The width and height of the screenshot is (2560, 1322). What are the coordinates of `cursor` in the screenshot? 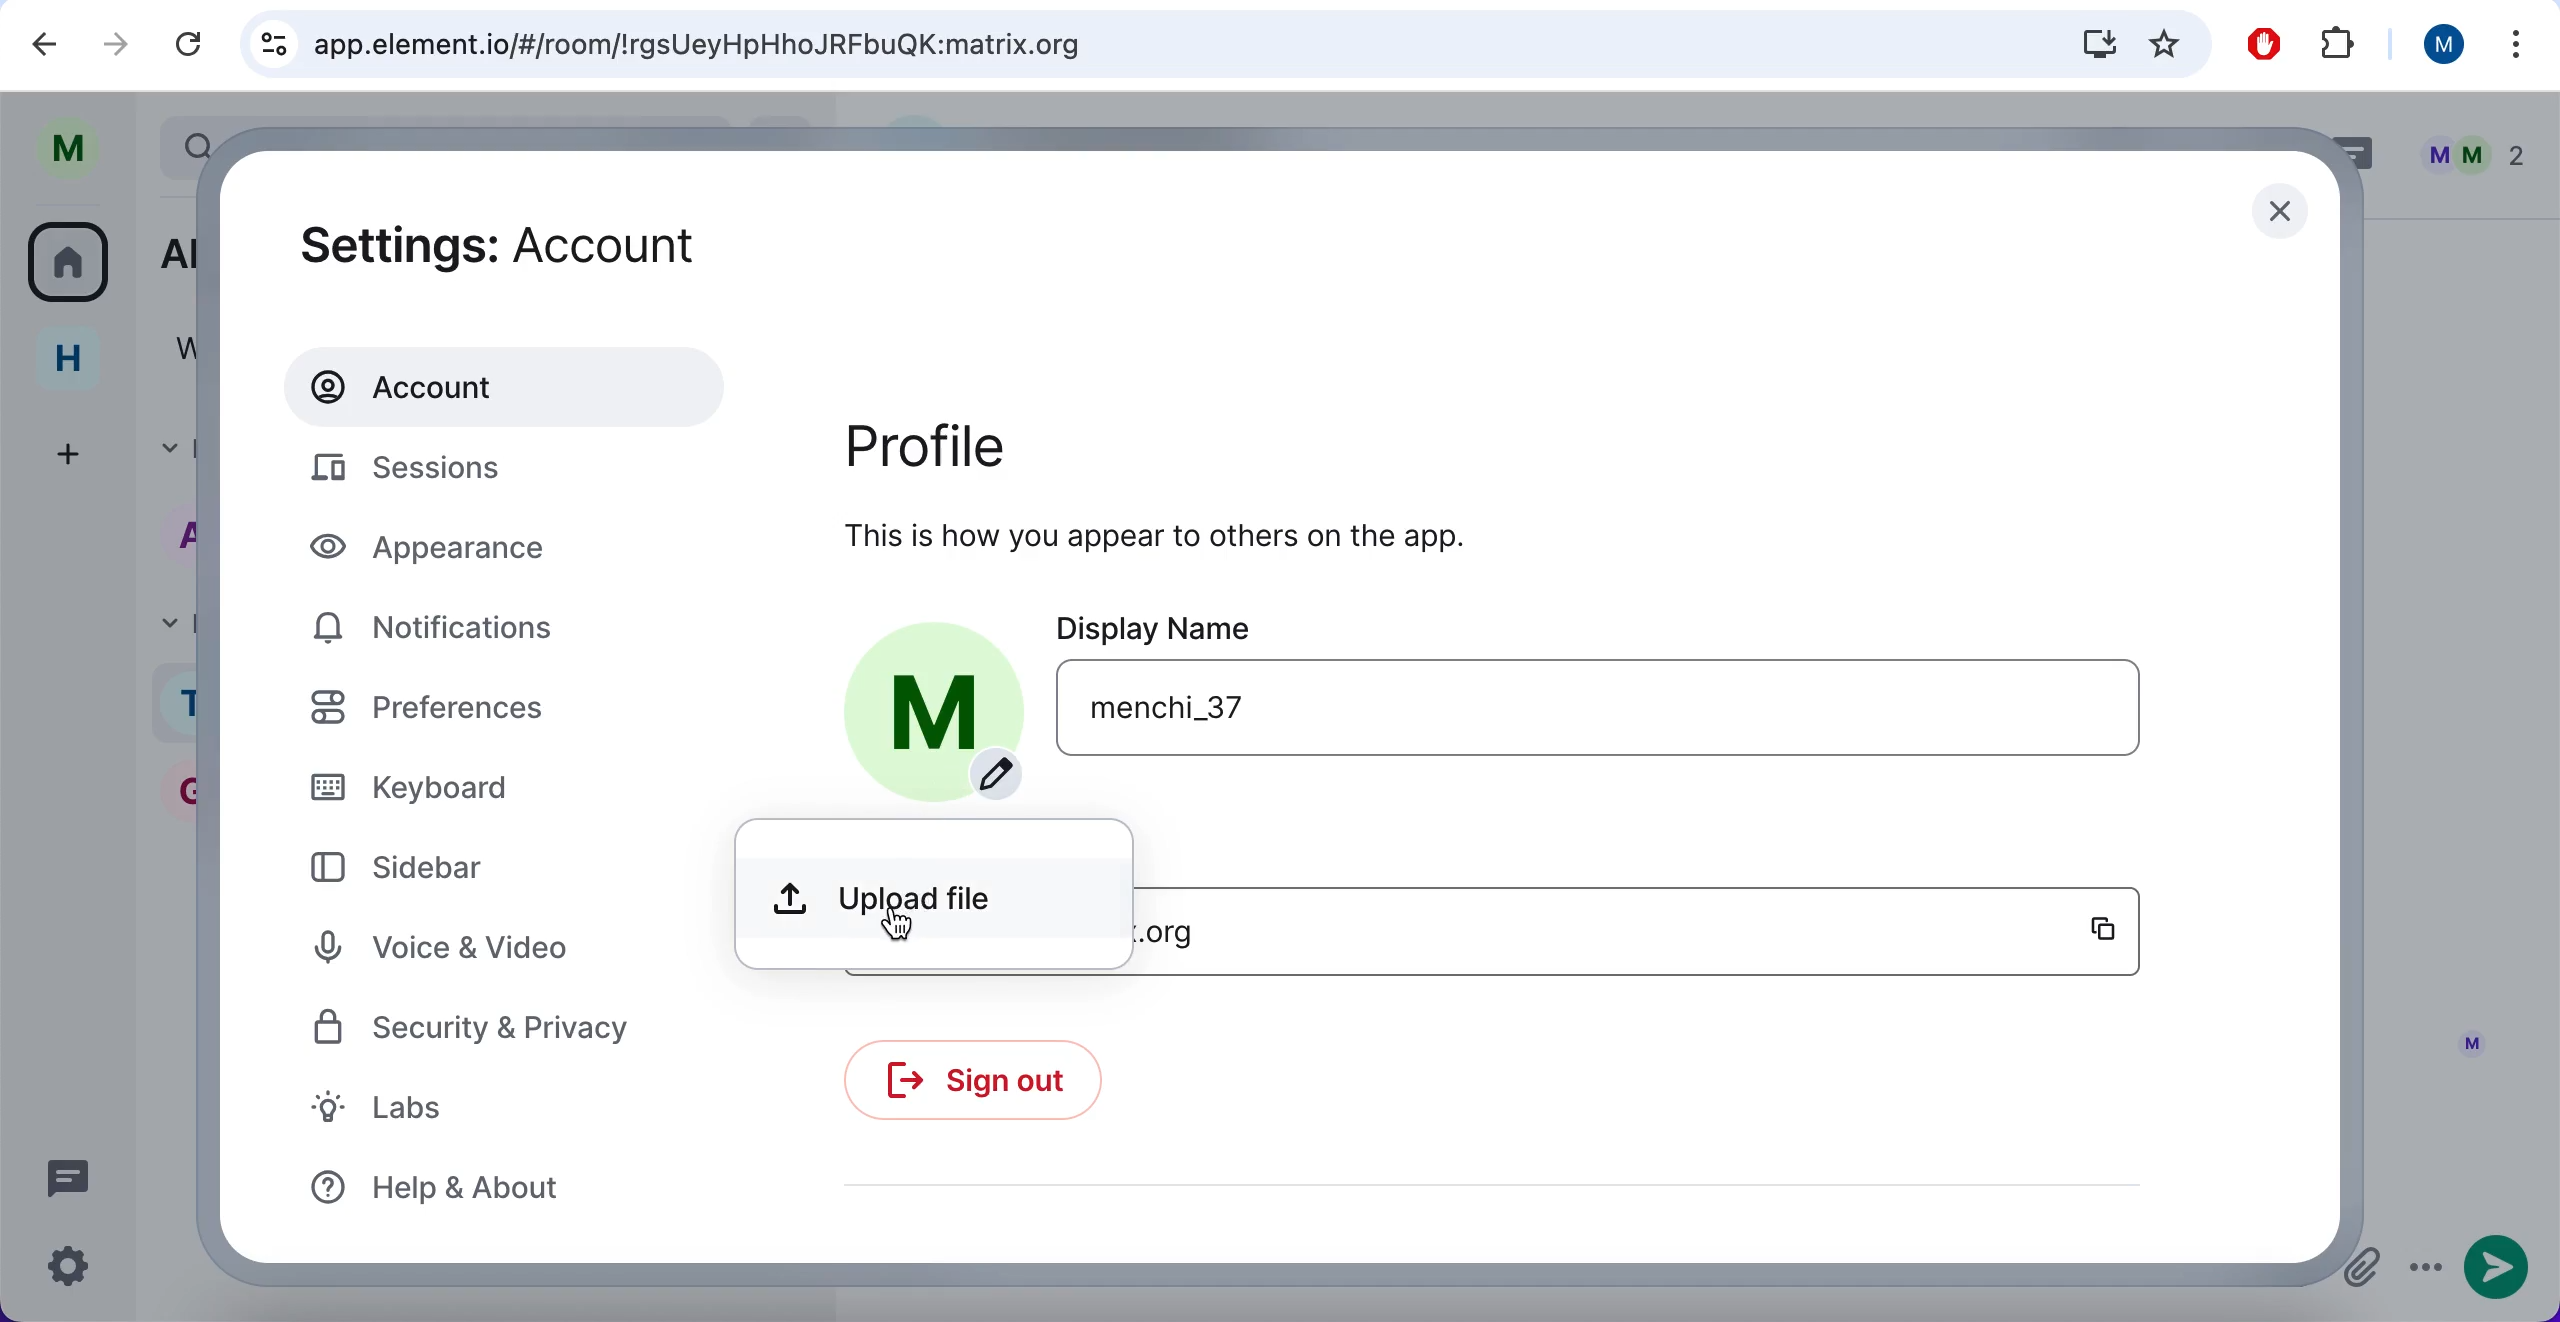 It's located at (897, 924).